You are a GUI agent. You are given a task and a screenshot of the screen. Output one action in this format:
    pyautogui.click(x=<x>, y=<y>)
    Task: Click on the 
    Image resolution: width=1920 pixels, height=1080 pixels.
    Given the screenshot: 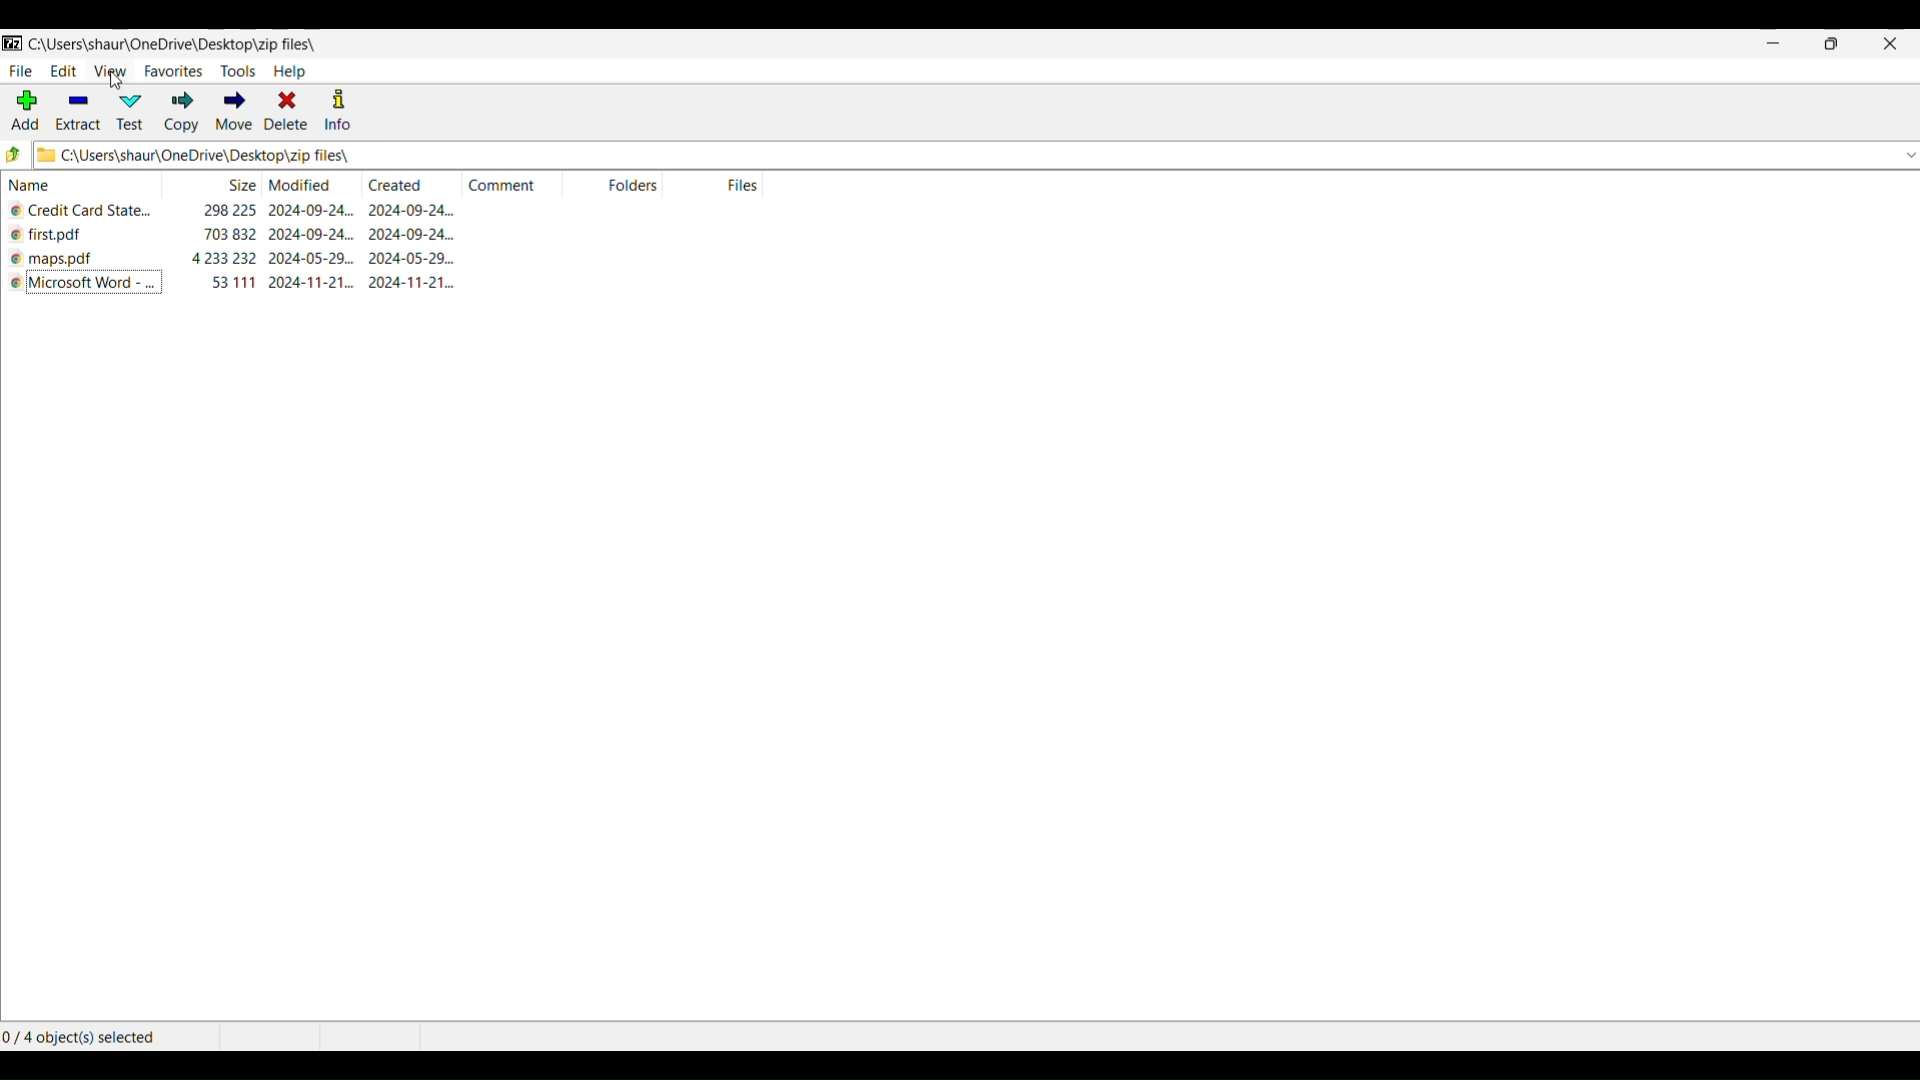 What is the action you would take?
    pyautogui.click(x=93, y=287)
    